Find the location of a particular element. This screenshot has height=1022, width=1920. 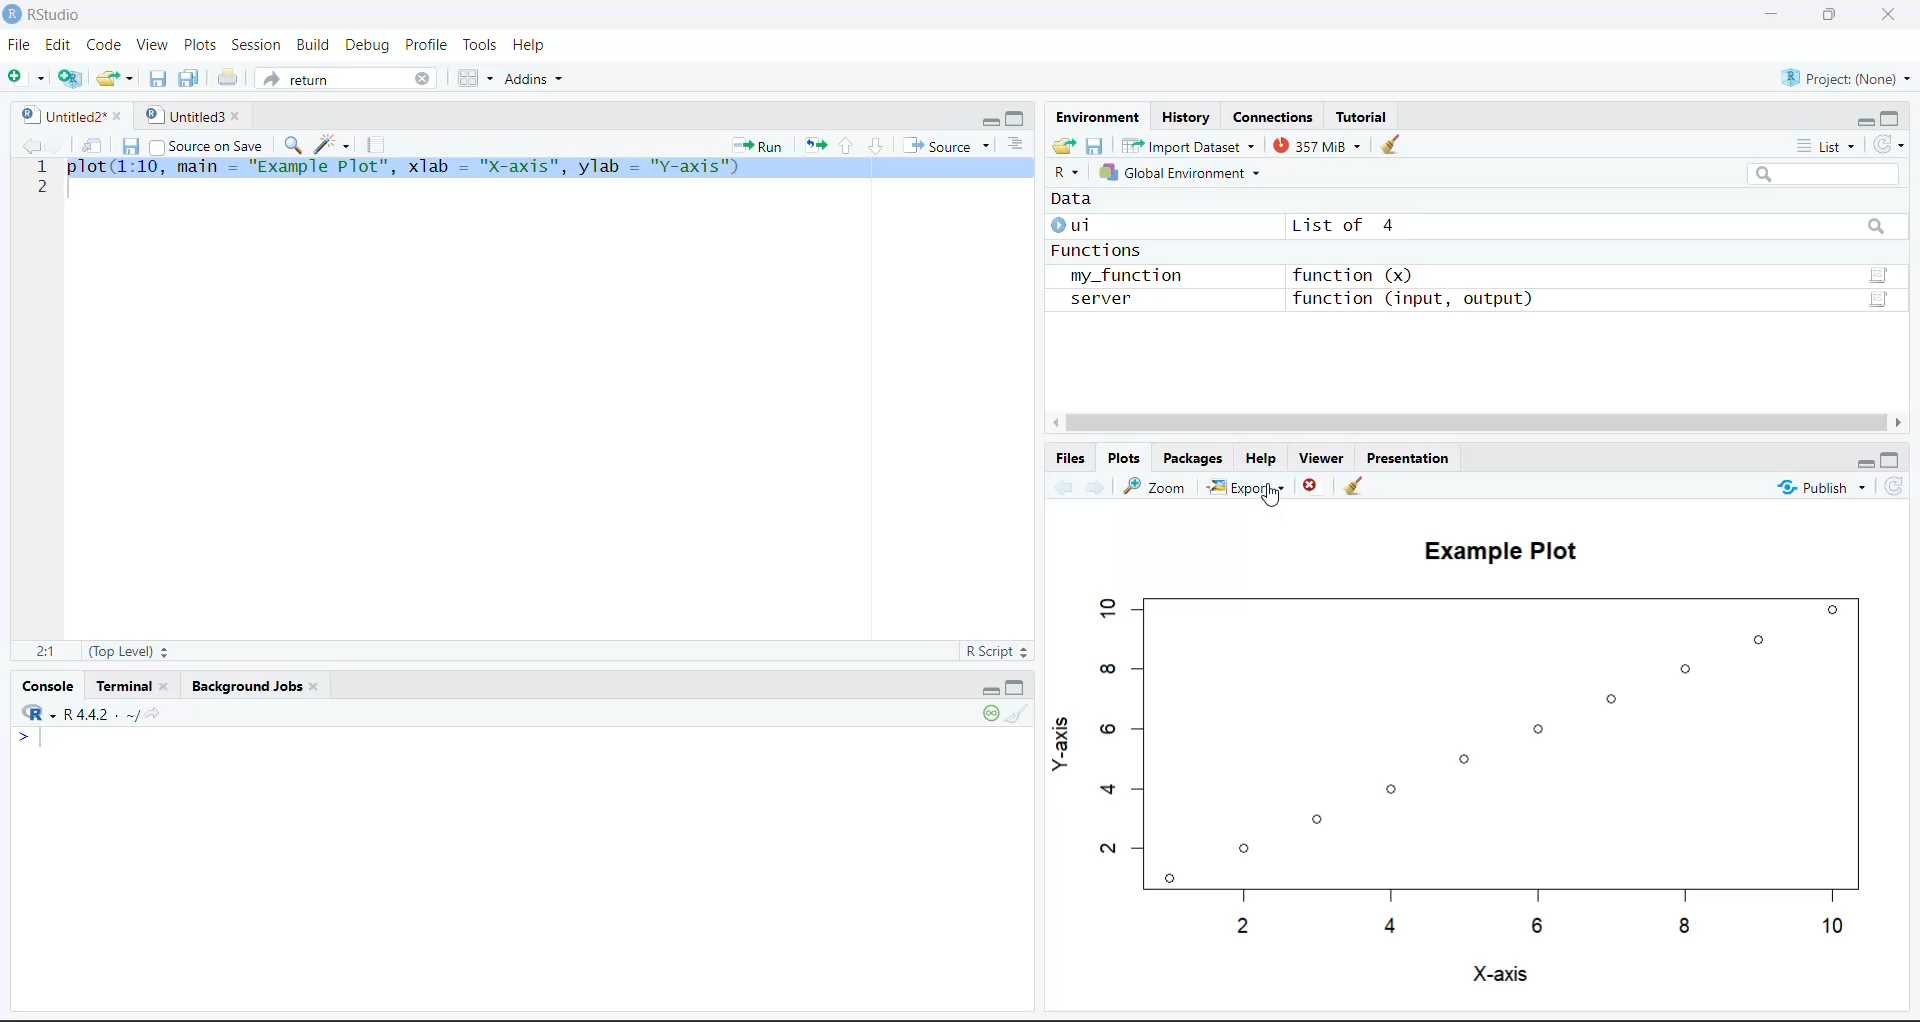

Find/Replace is located at coordinates (291, 144).